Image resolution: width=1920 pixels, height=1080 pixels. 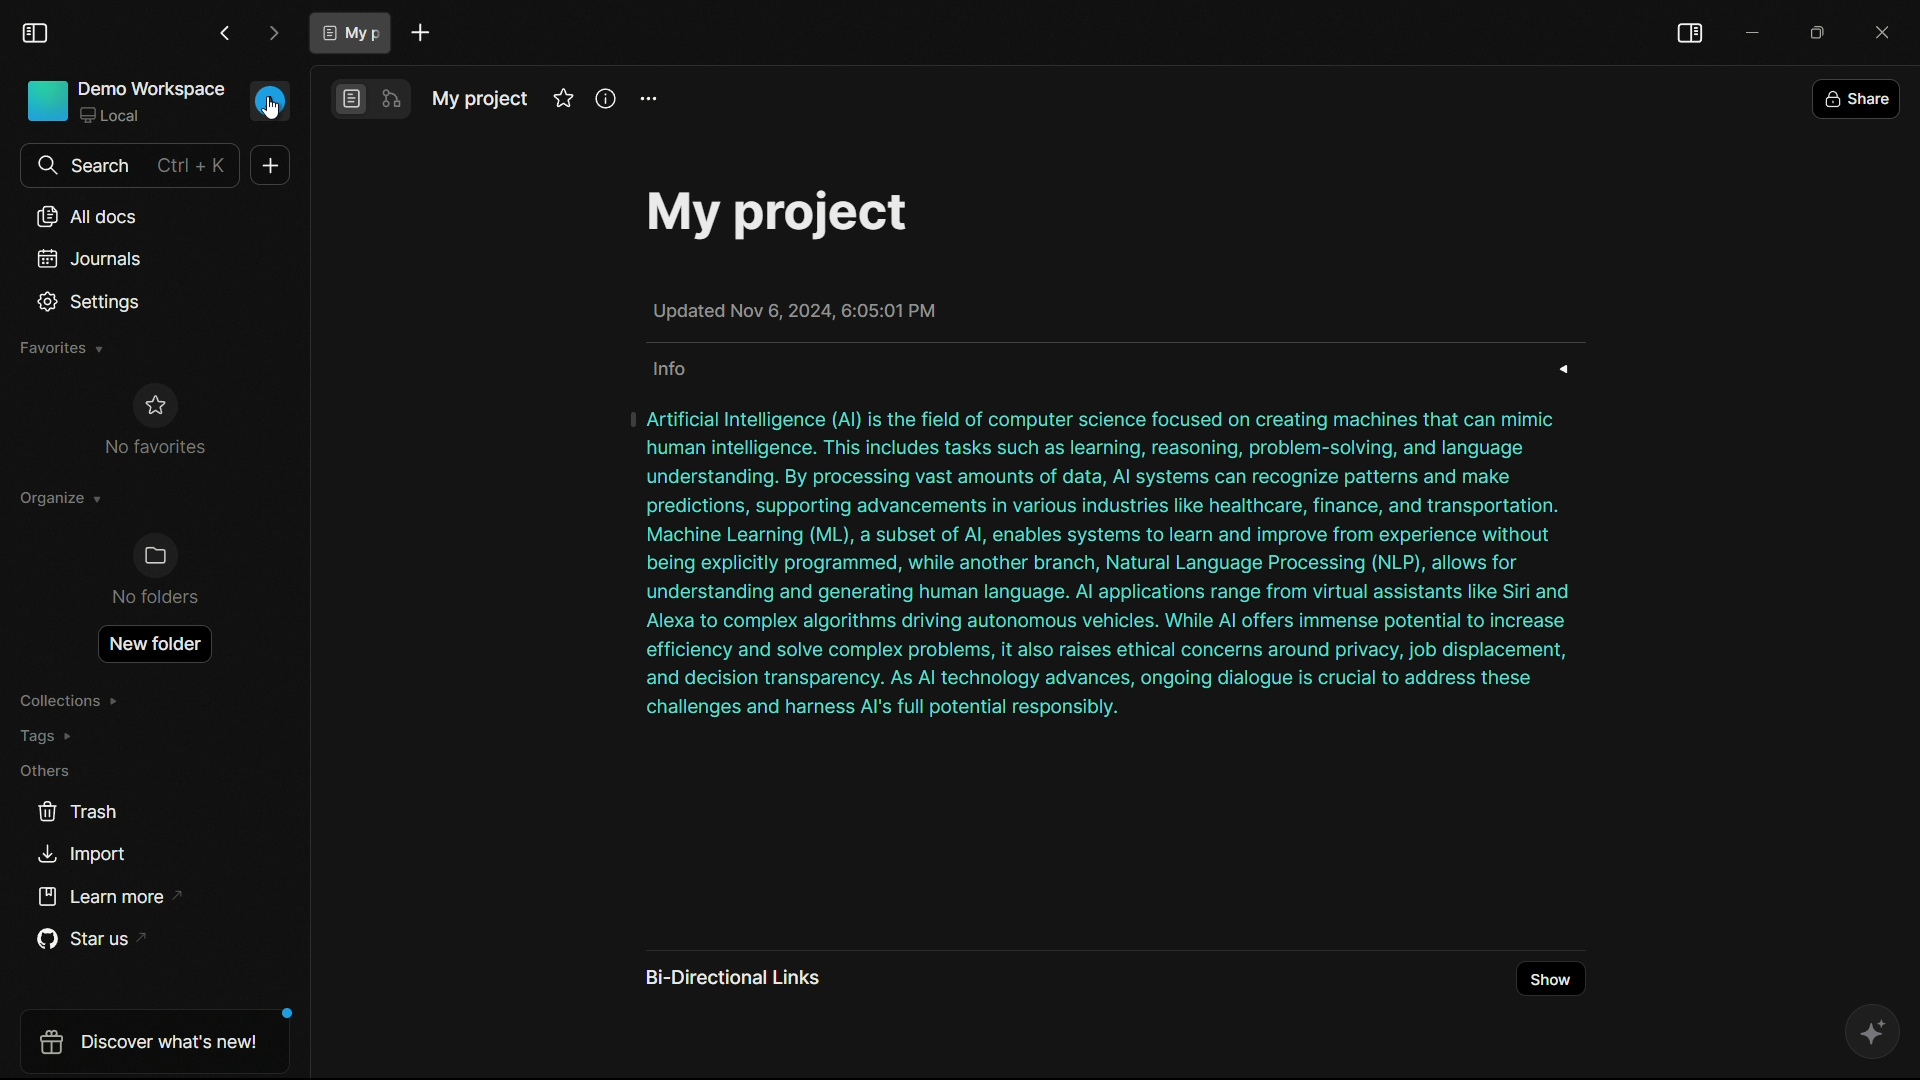 What do you see at coordinates (352, 100) in the screenshot?
I see `page mode` at bounding box center [352, 100].